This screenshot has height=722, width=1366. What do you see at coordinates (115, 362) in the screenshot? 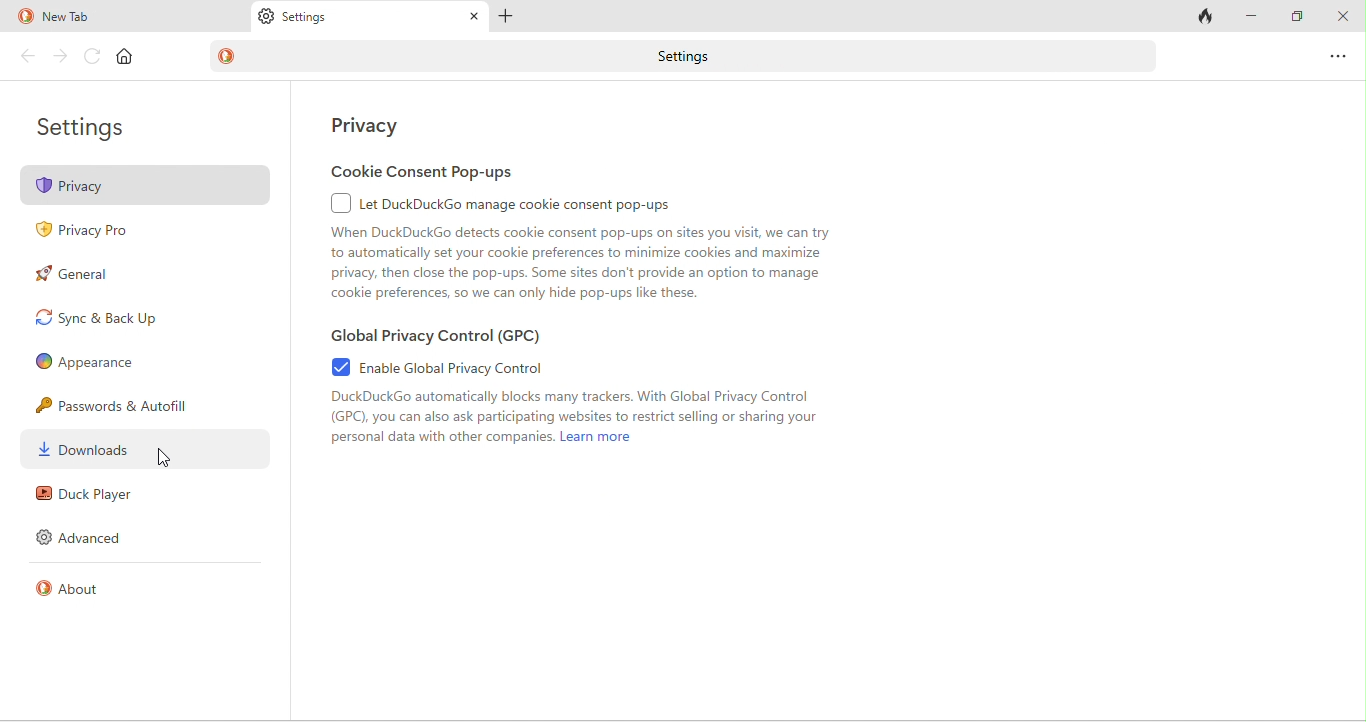
I see `appearence` at bounding box center [115, 362].